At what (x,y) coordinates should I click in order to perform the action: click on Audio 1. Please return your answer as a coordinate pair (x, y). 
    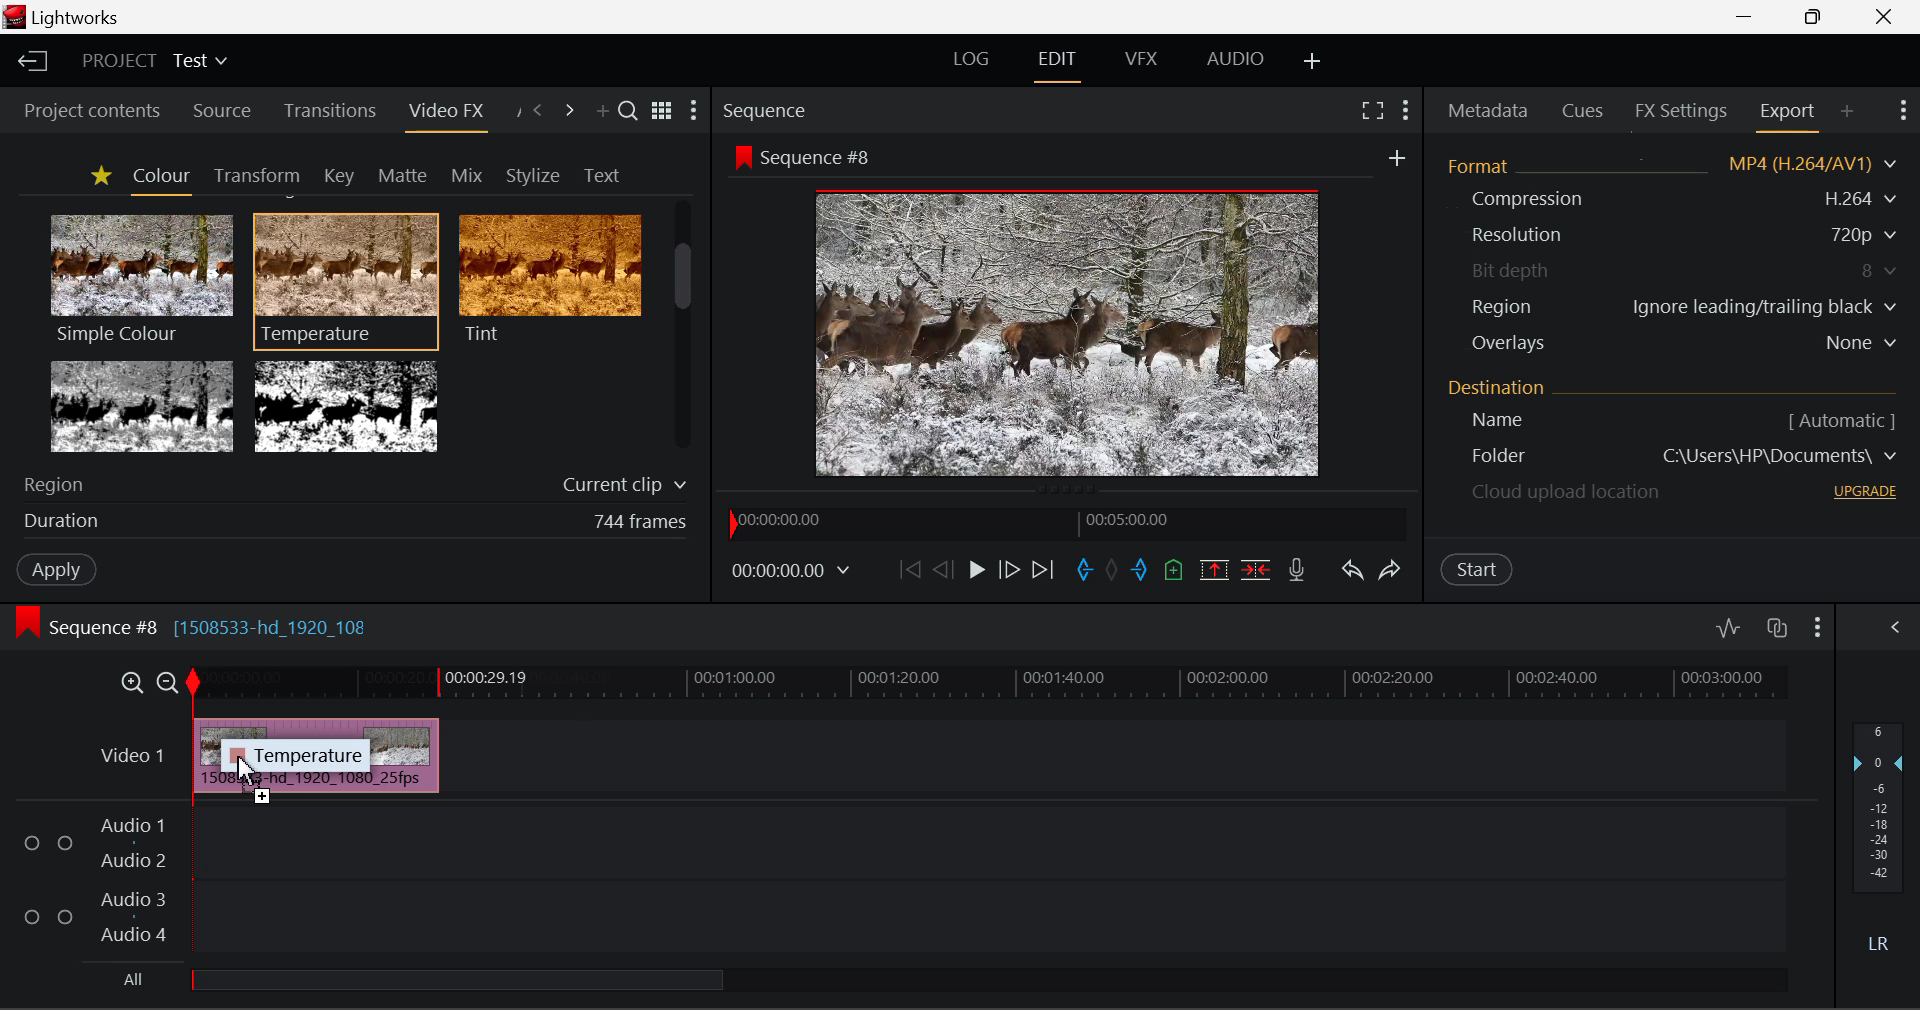
    Looking at the image, I should click on (129, 827).